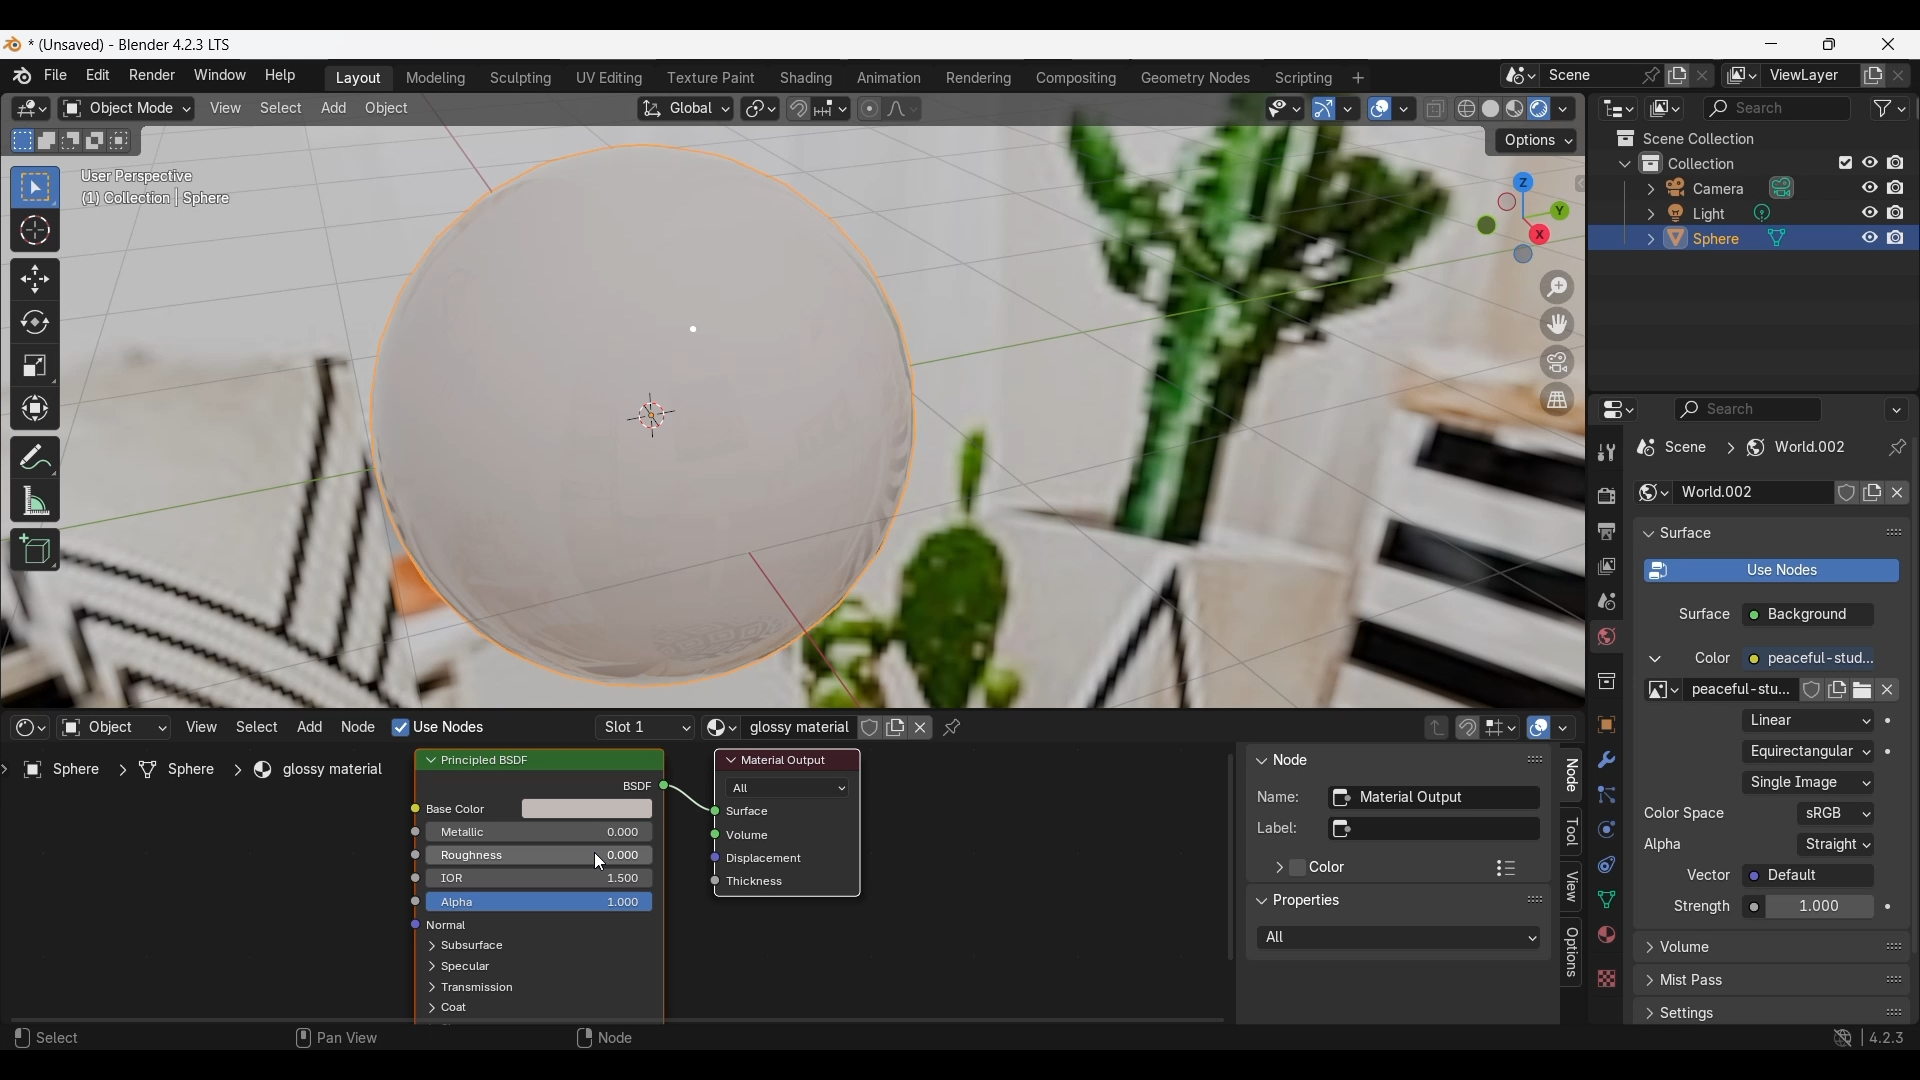  What do you see at coordinates (431, 760) in the screenshot?
I see `Collapse principled BSDF` at bounding box center [431, 760].